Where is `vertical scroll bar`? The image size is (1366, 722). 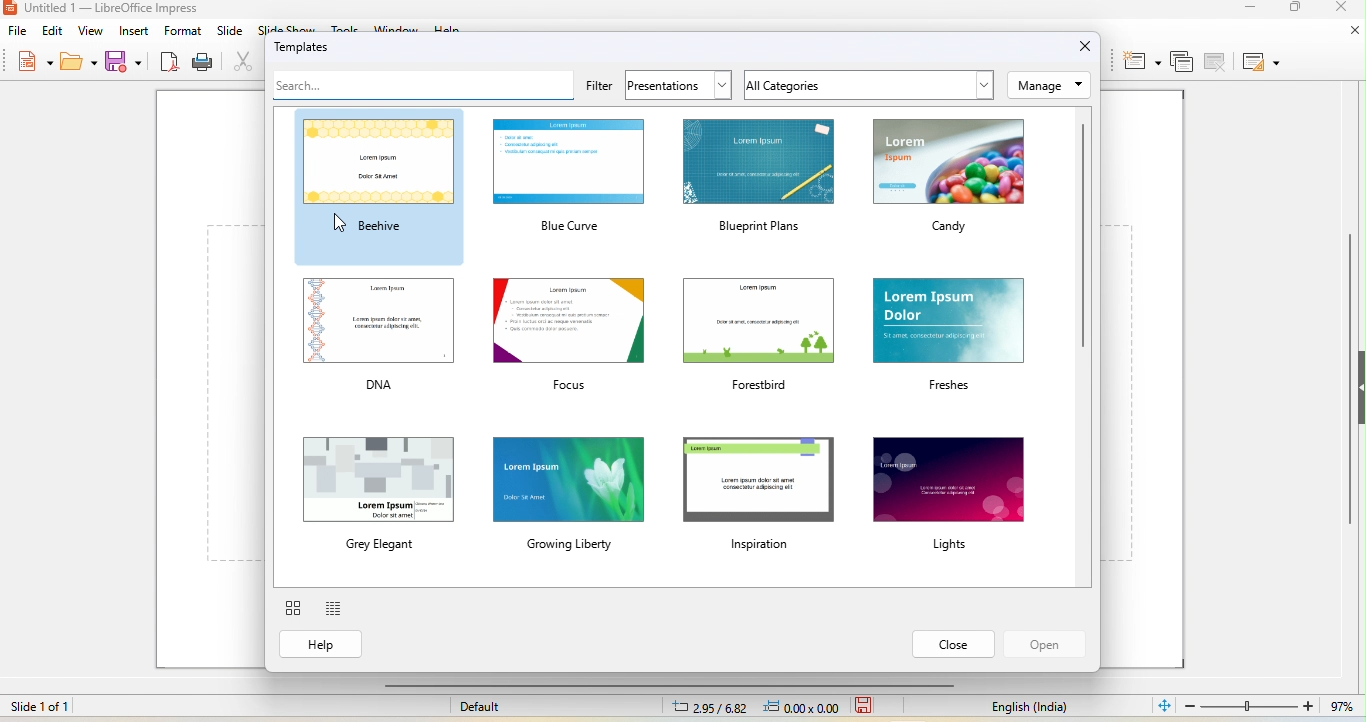
vertical scroll bar is located at coordinates (1349, 382).